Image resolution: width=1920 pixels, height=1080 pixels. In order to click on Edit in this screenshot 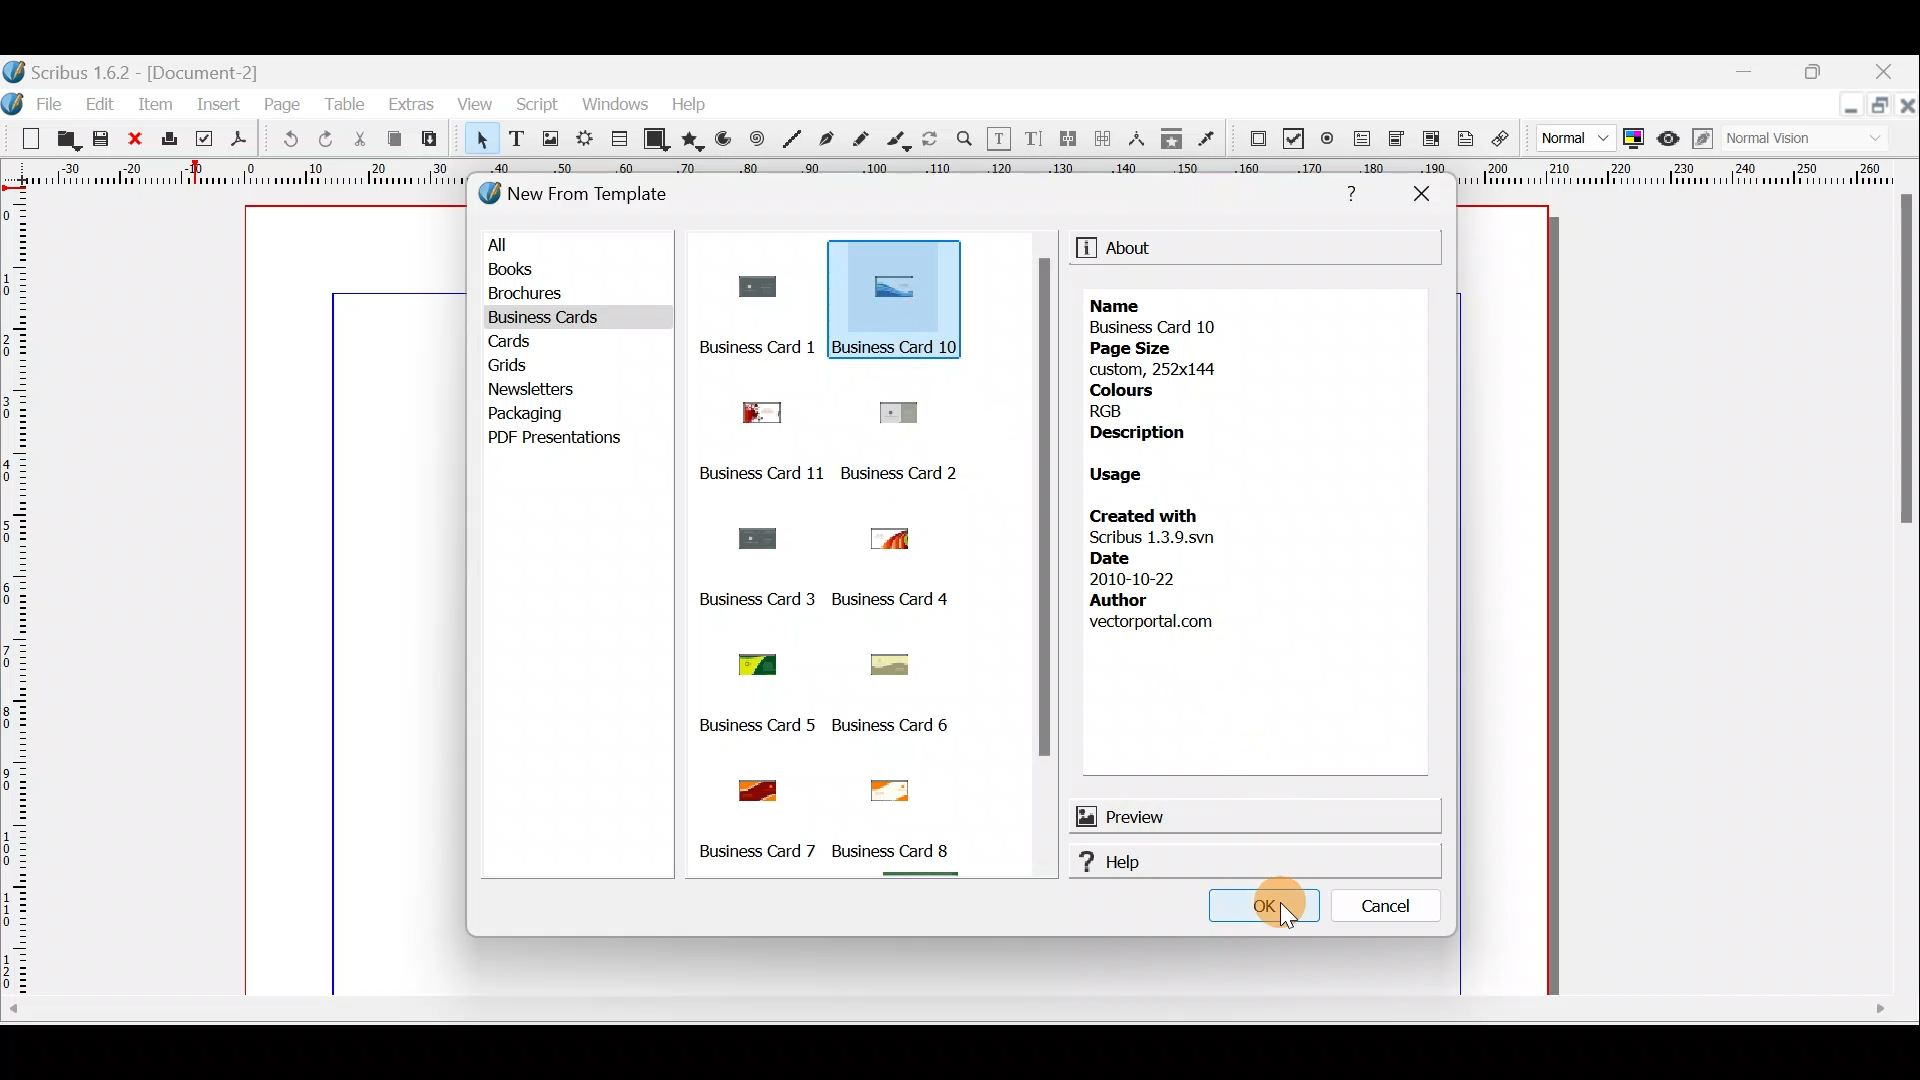, I will do `click(100, 105)`.